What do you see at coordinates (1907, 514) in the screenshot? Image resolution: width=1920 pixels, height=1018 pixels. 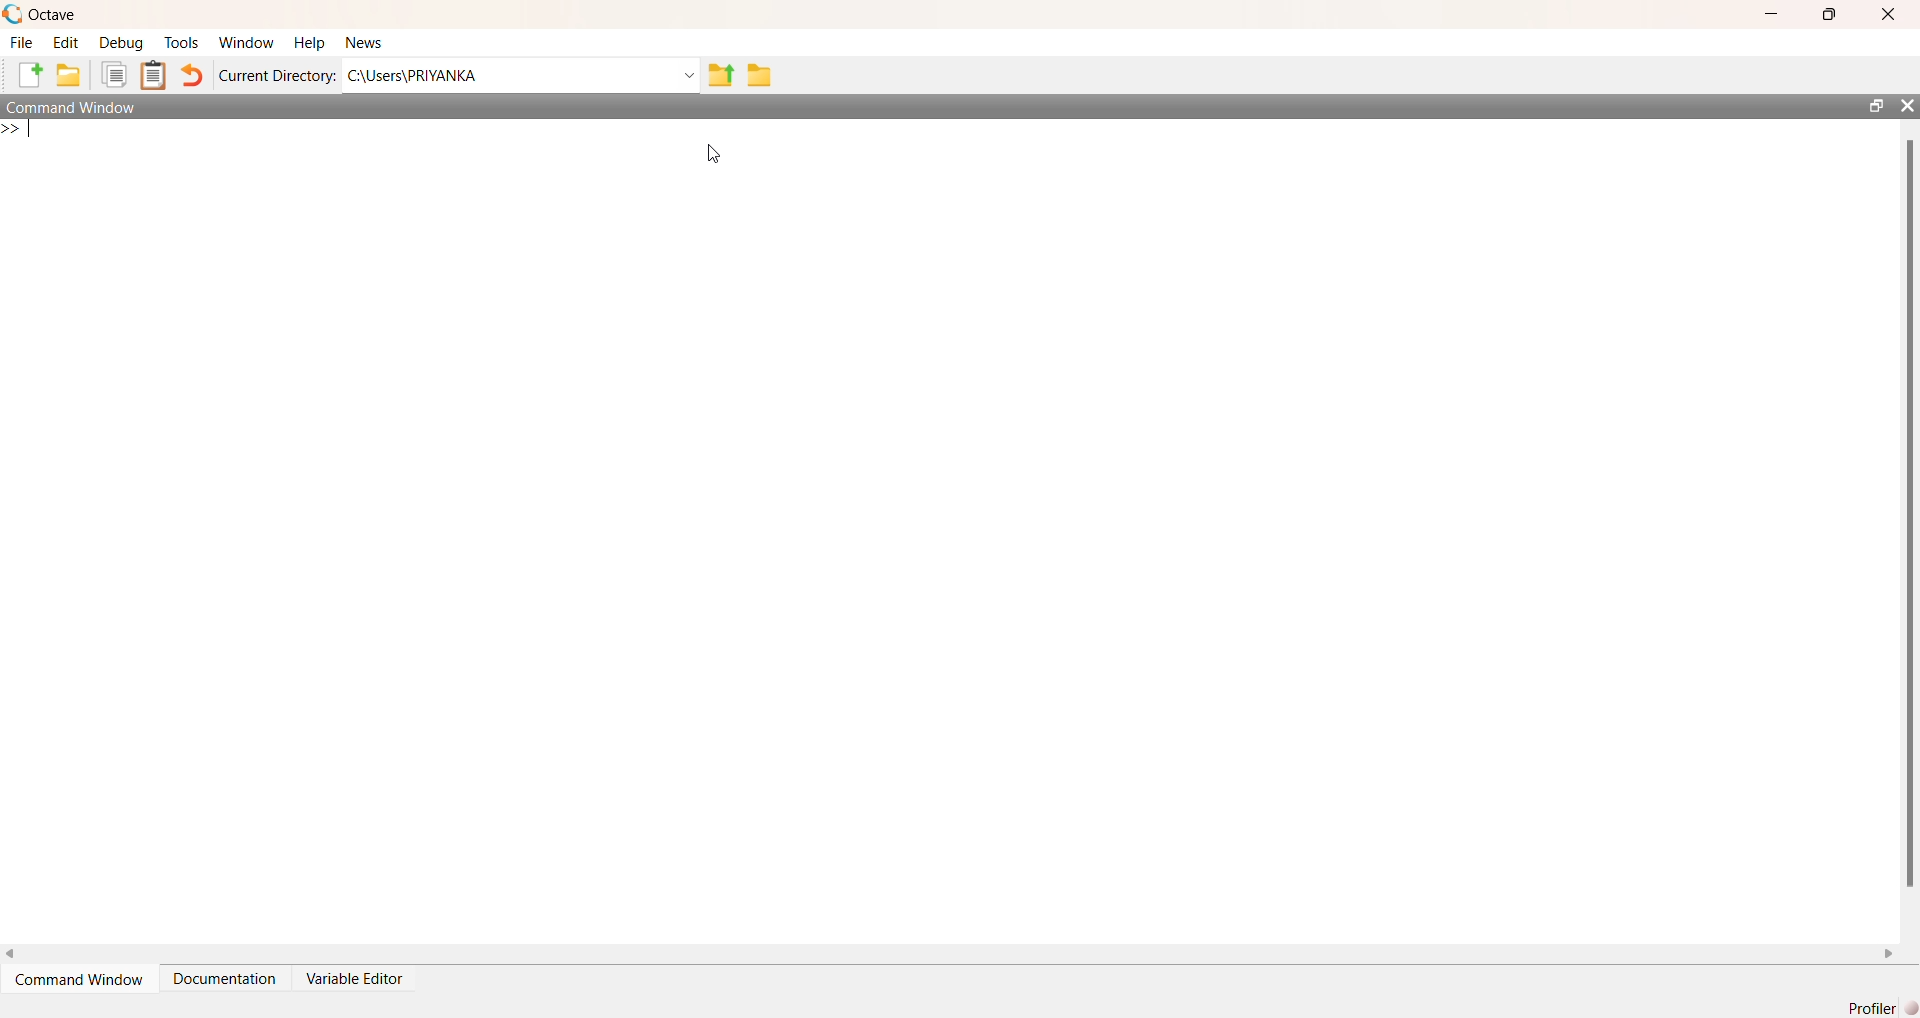 I see `scrollbar` at bounding box center [1907, 514].